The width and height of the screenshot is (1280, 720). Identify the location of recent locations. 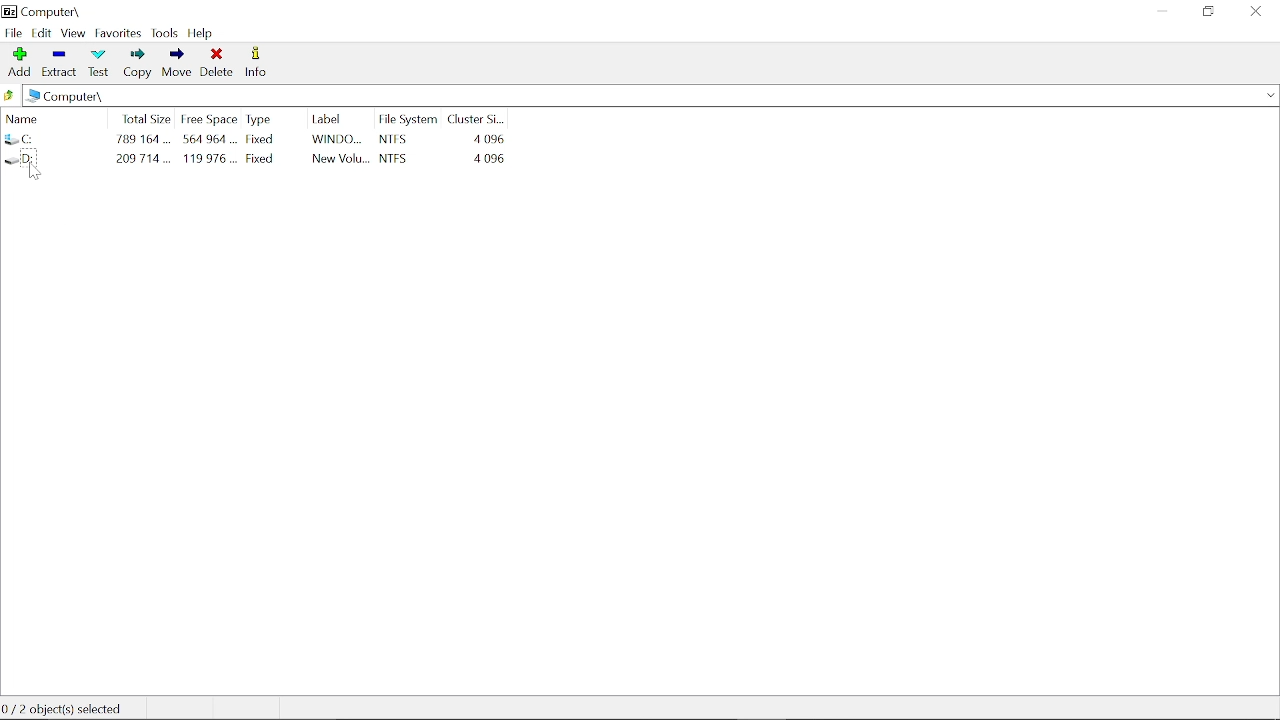
(1271, 96).